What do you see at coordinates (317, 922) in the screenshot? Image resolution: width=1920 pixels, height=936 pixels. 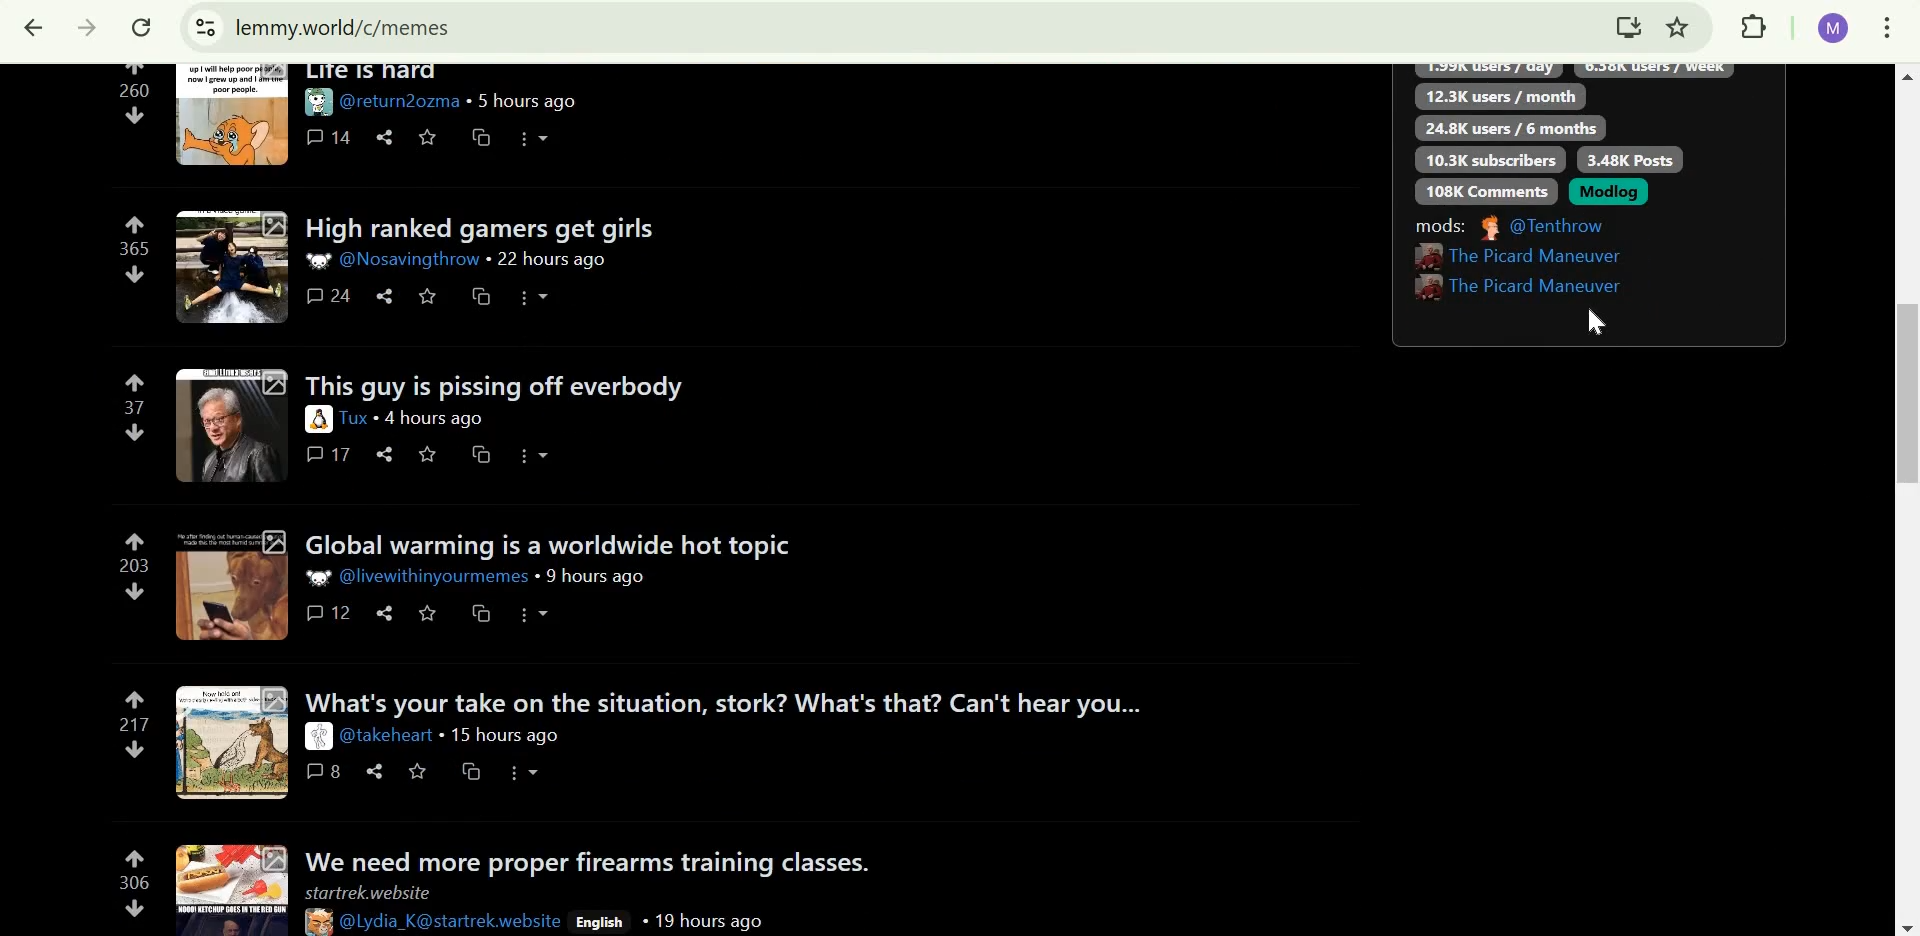 I see `picture` at bounding box center [317, 922].